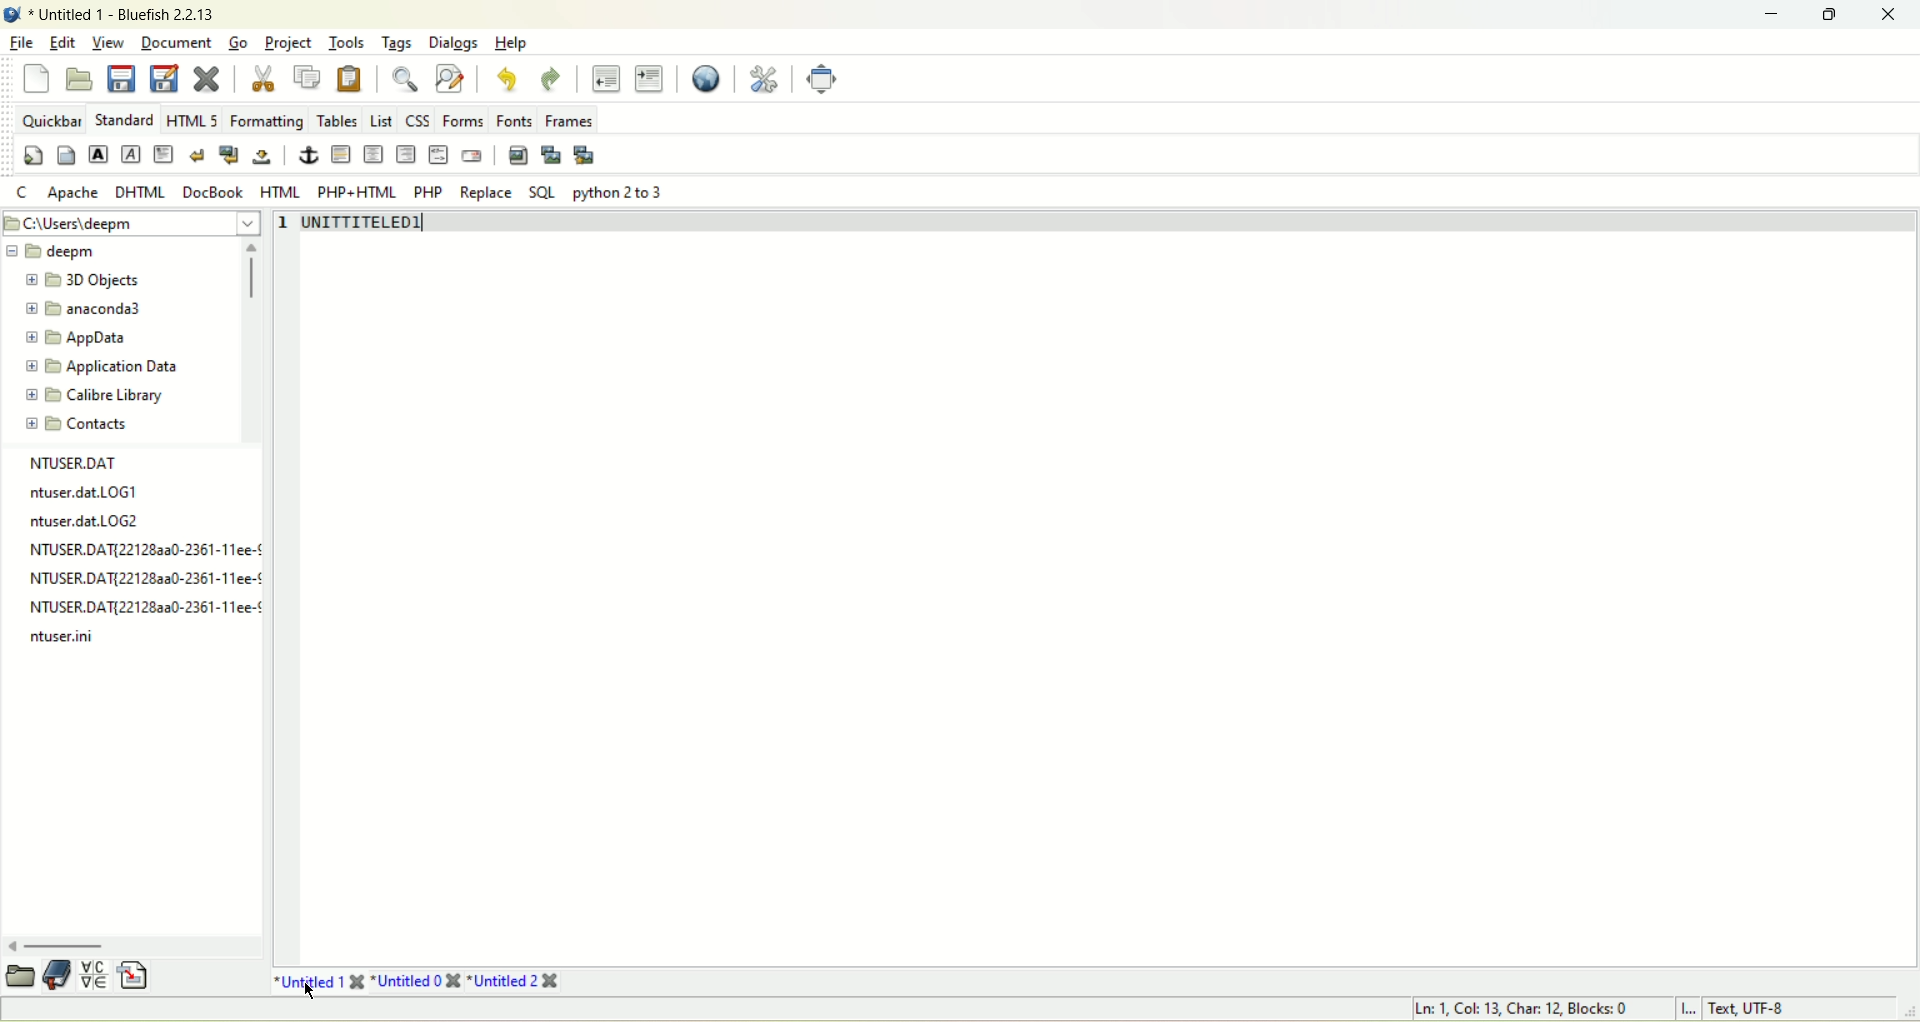 The image size is (1920, 1022). I want to click on save current file, so click(121, 81).